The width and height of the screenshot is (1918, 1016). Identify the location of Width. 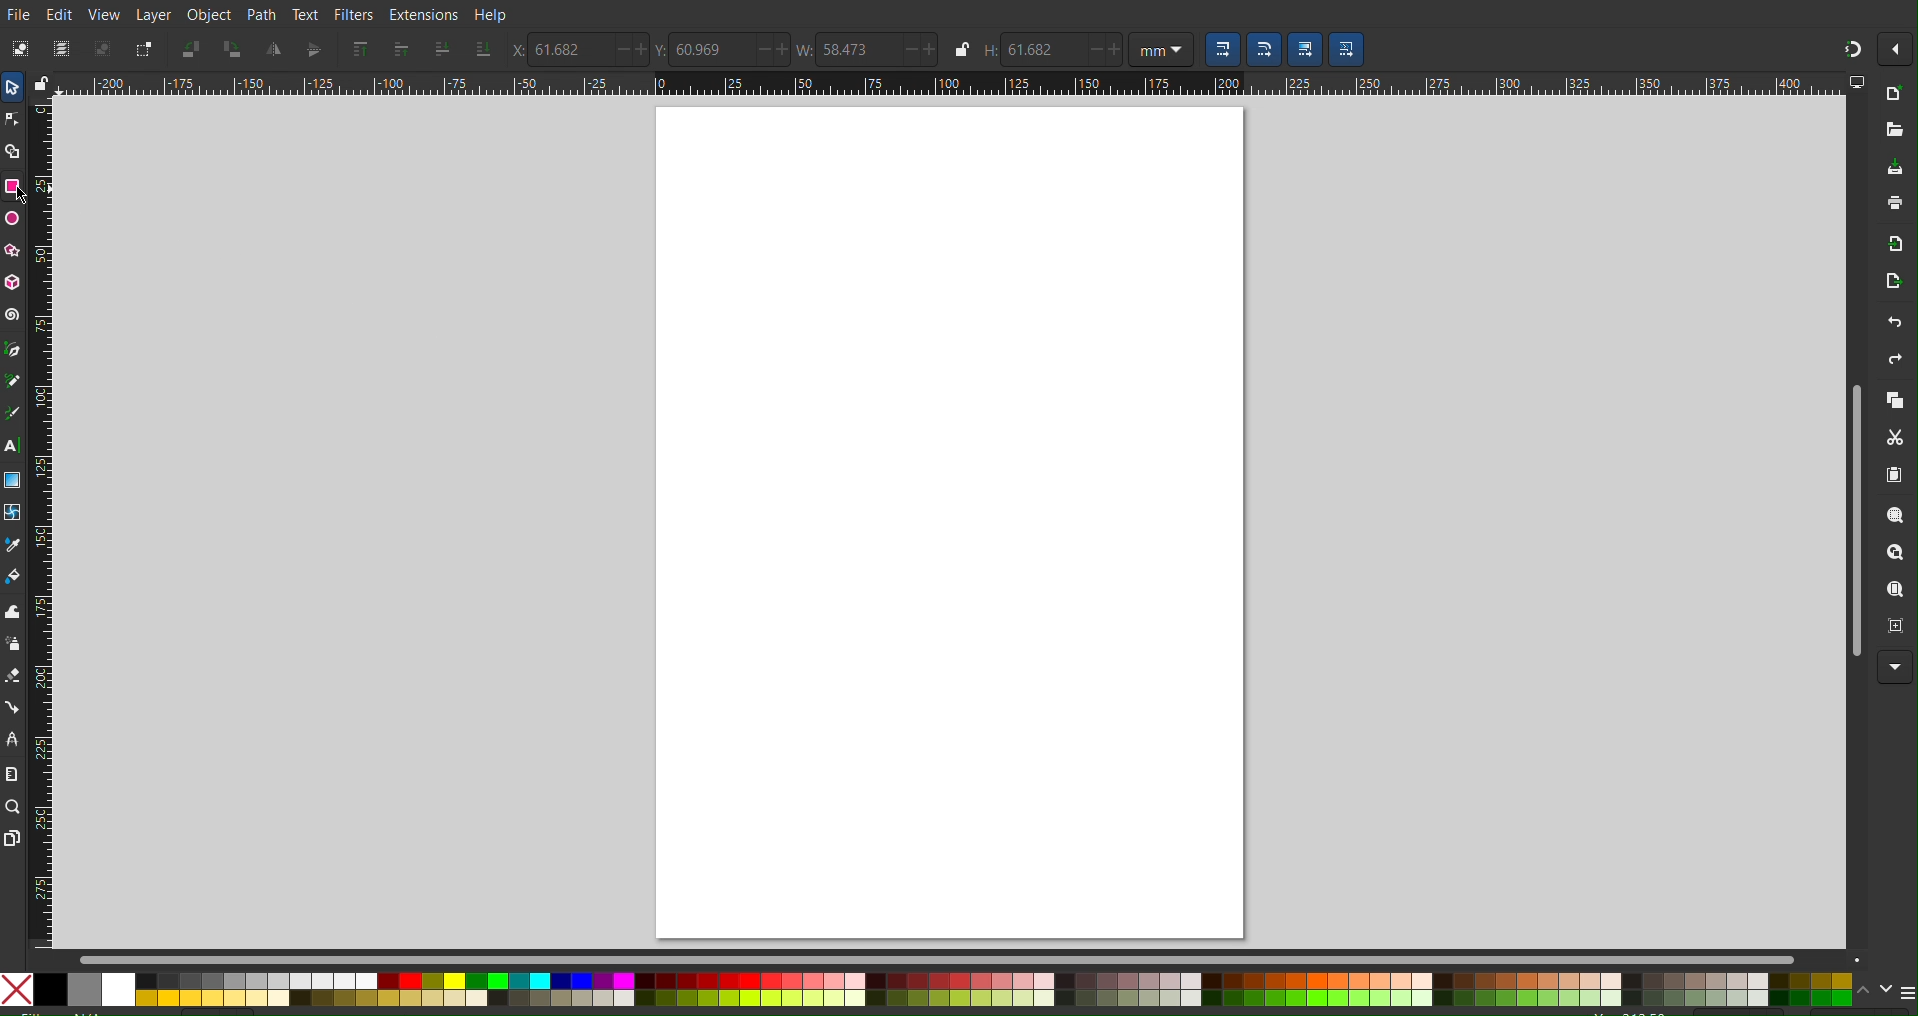
(802, 50).